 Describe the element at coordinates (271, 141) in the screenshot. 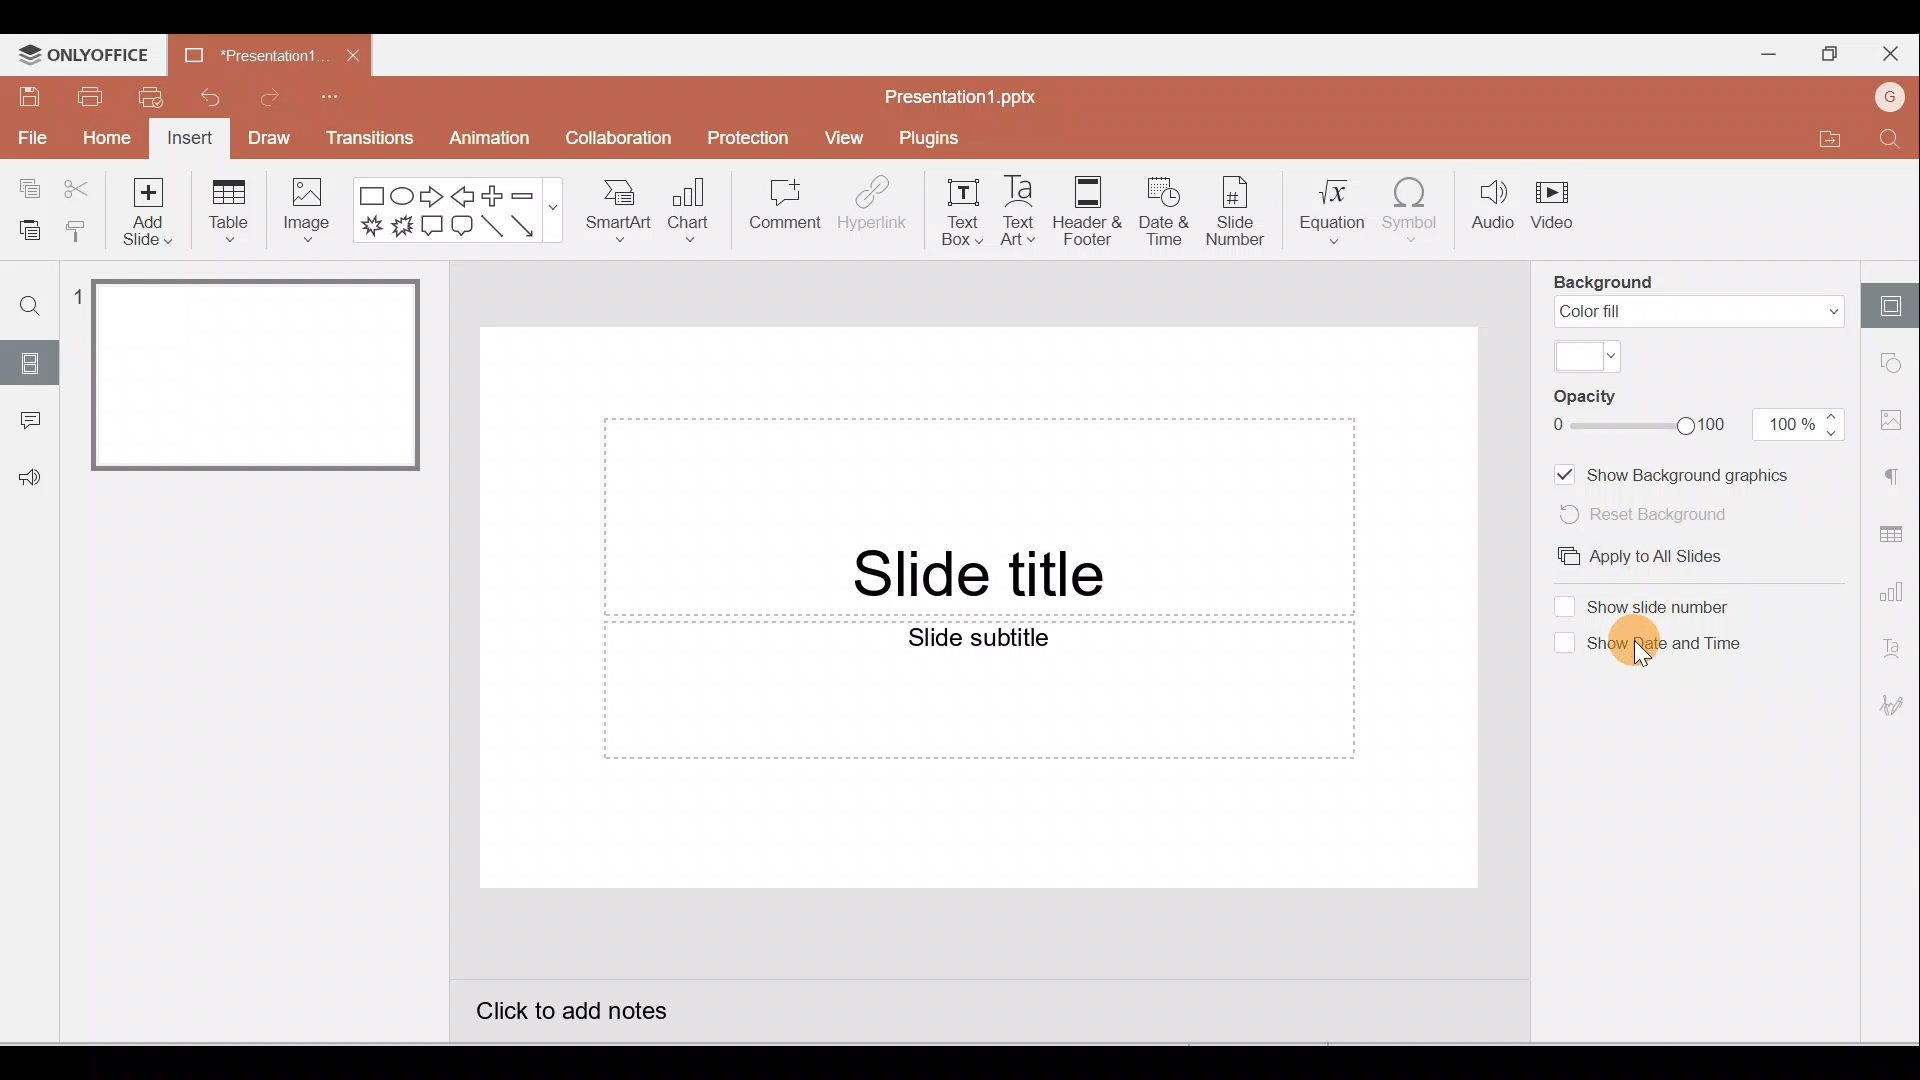

I see `Draw` at that location.